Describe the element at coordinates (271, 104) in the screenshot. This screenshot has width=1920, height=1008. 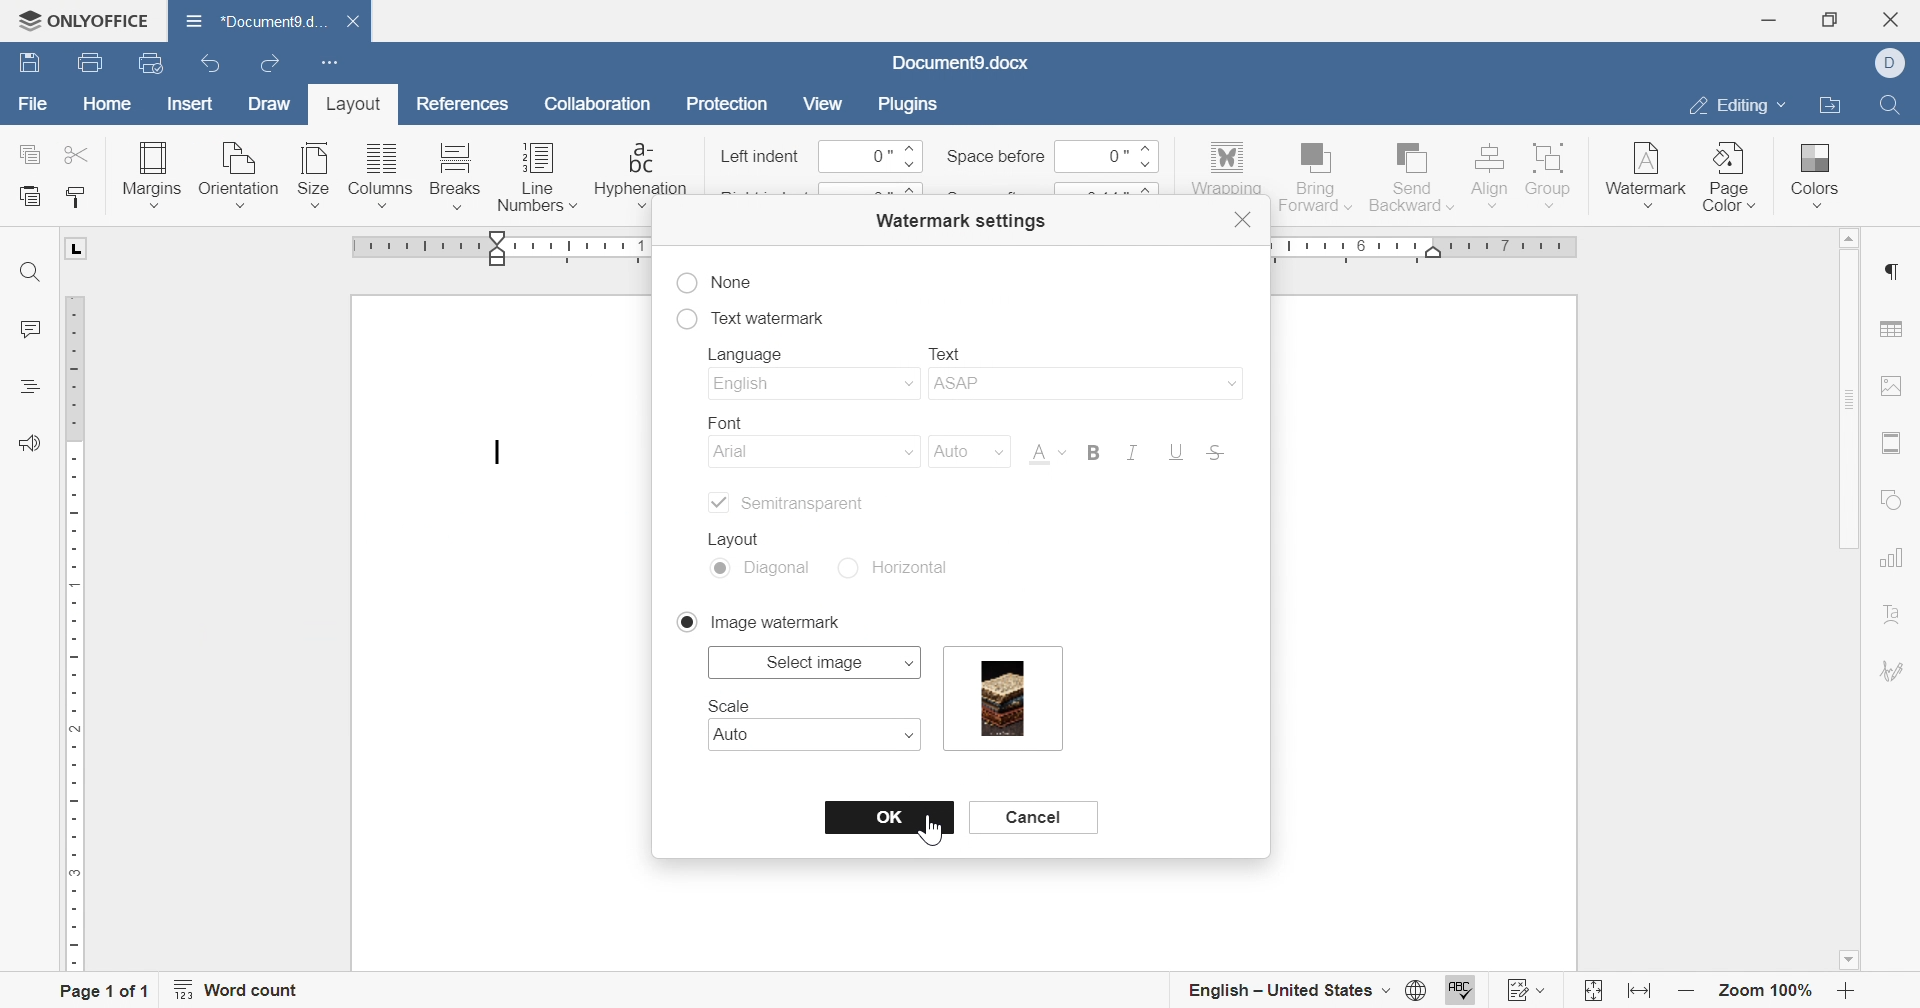
I see `draw` at that location.